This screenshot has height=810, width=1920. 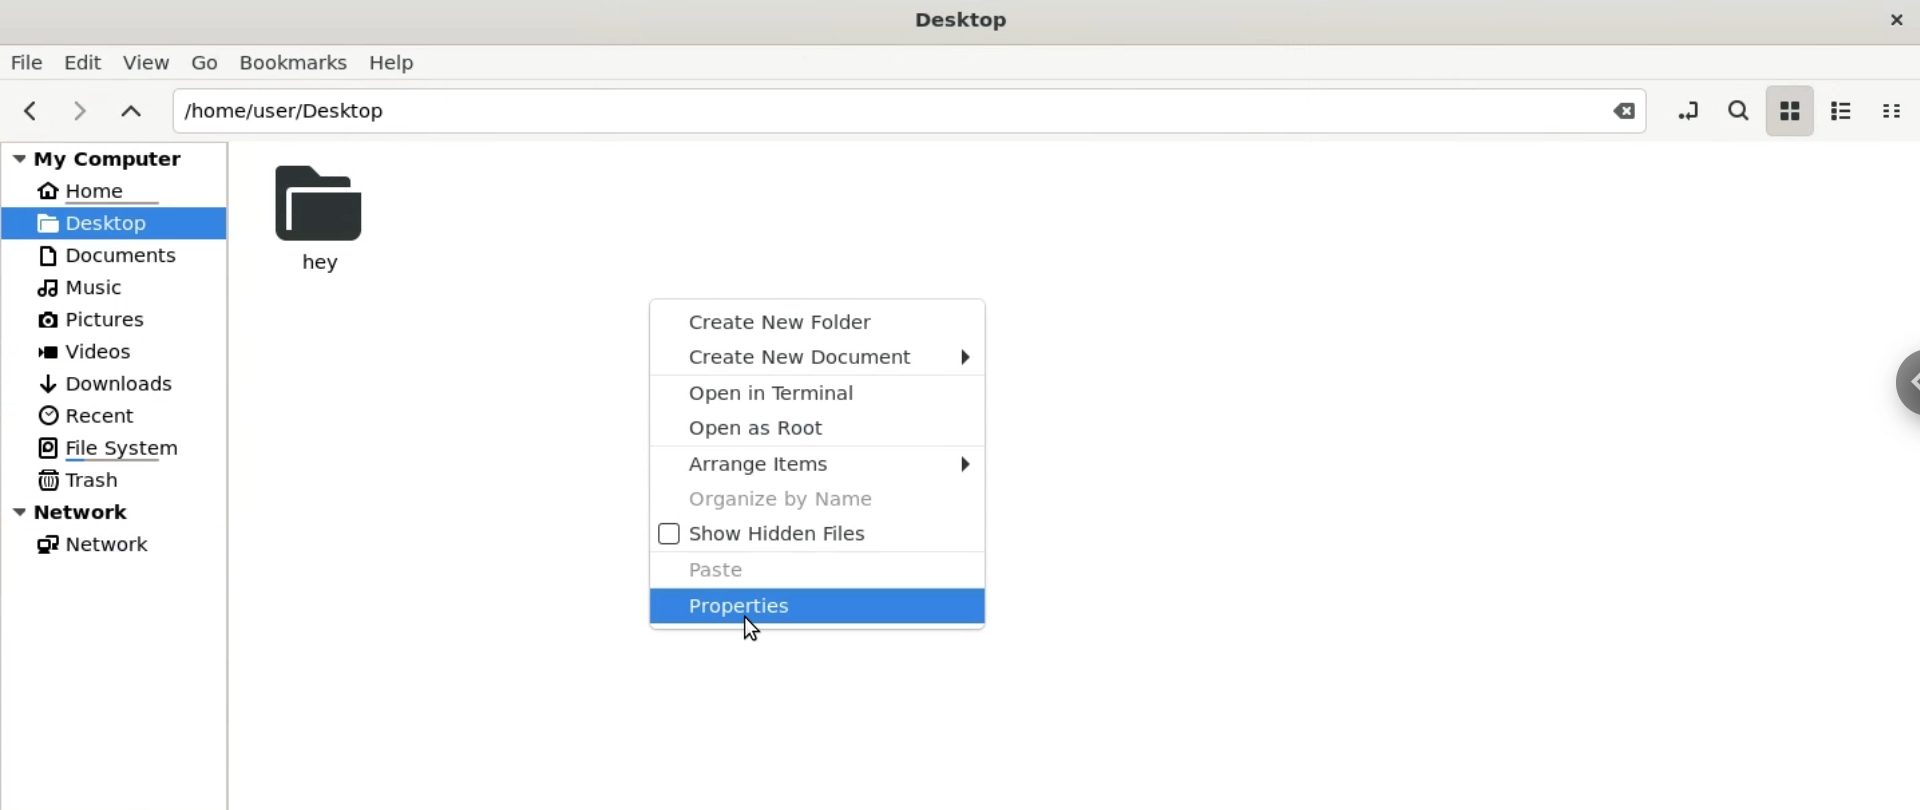 What do you see at coordinates (79, 285) in the screenshot?
I see `music` at bounding box center [79, 285].